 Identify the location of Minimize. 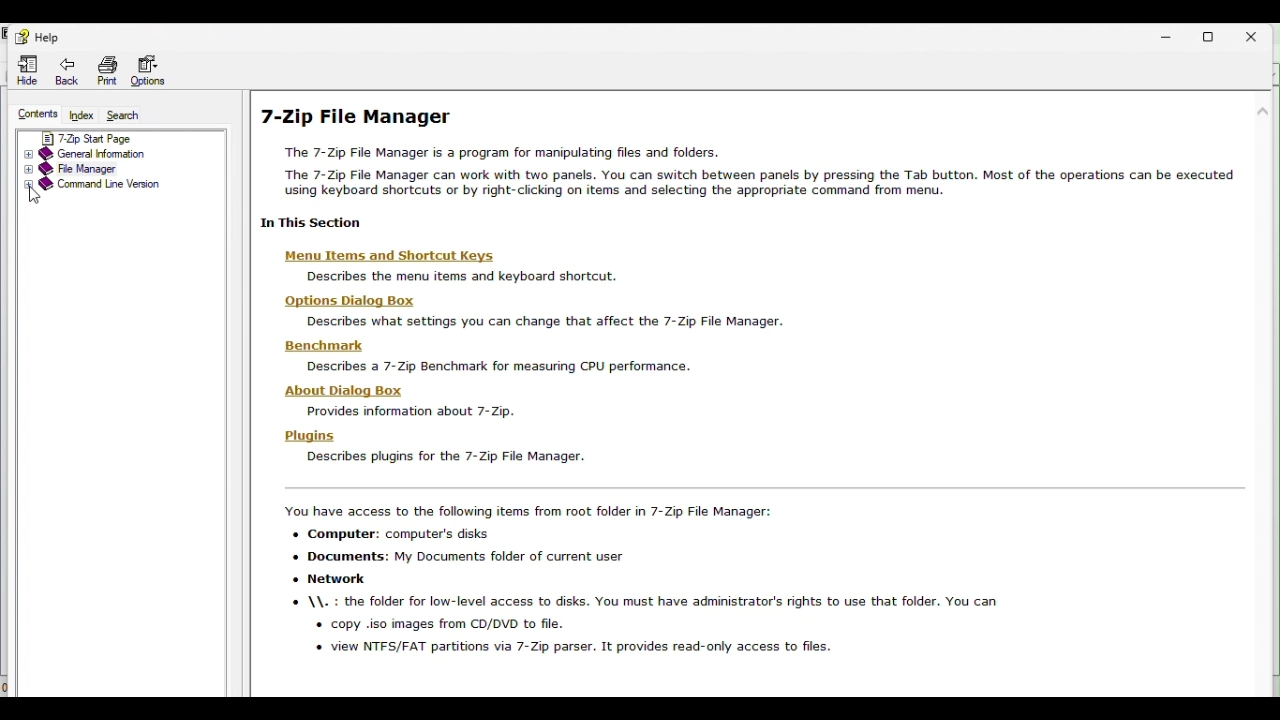
(1171, 32).